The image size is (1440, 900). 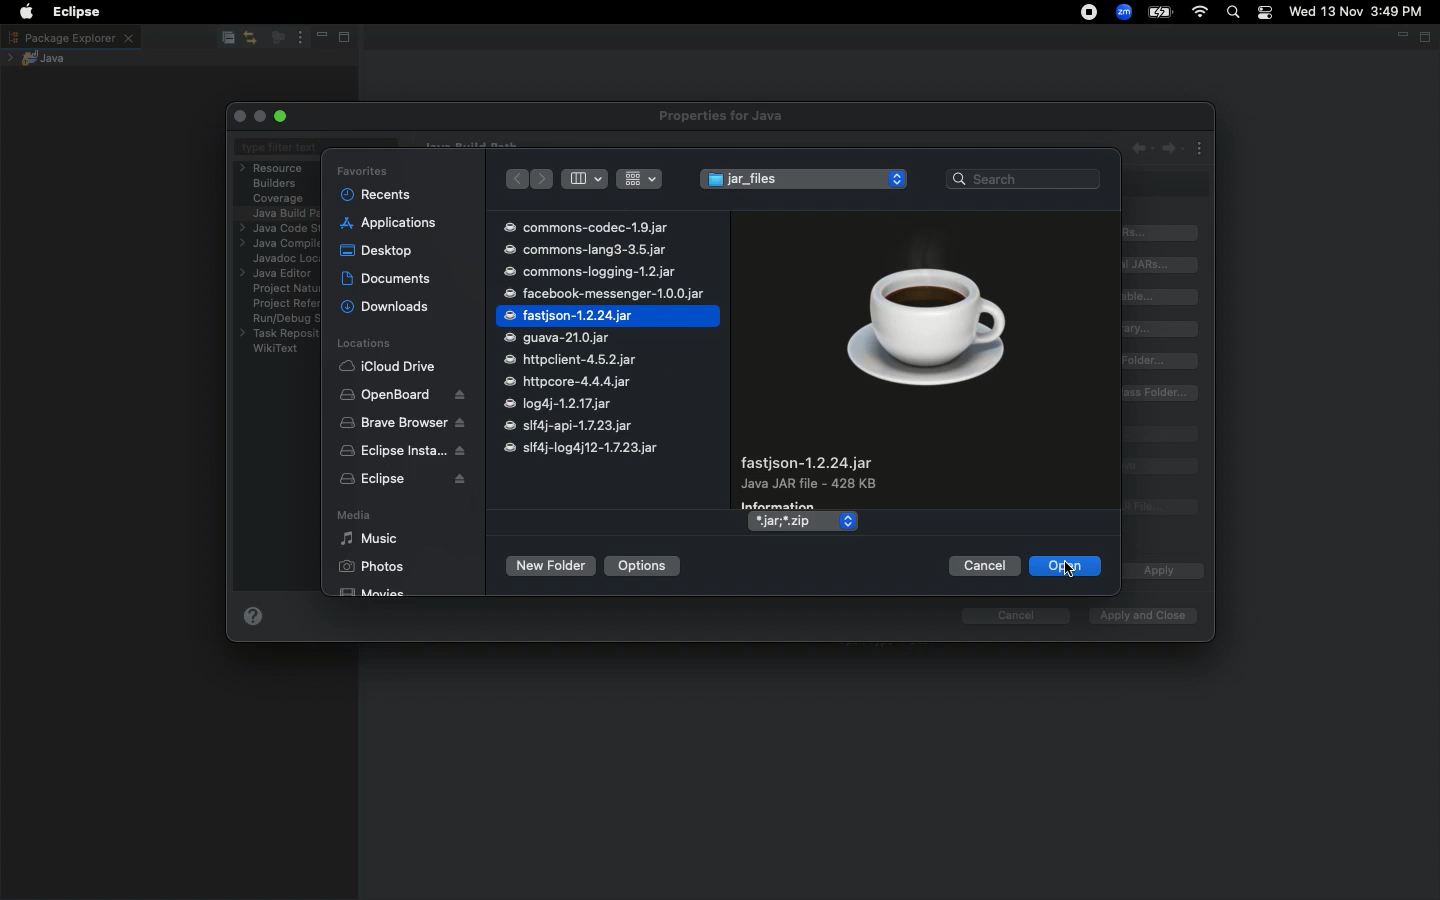 I want to click on *.jar,*.zip, so click(x=791, y=523).